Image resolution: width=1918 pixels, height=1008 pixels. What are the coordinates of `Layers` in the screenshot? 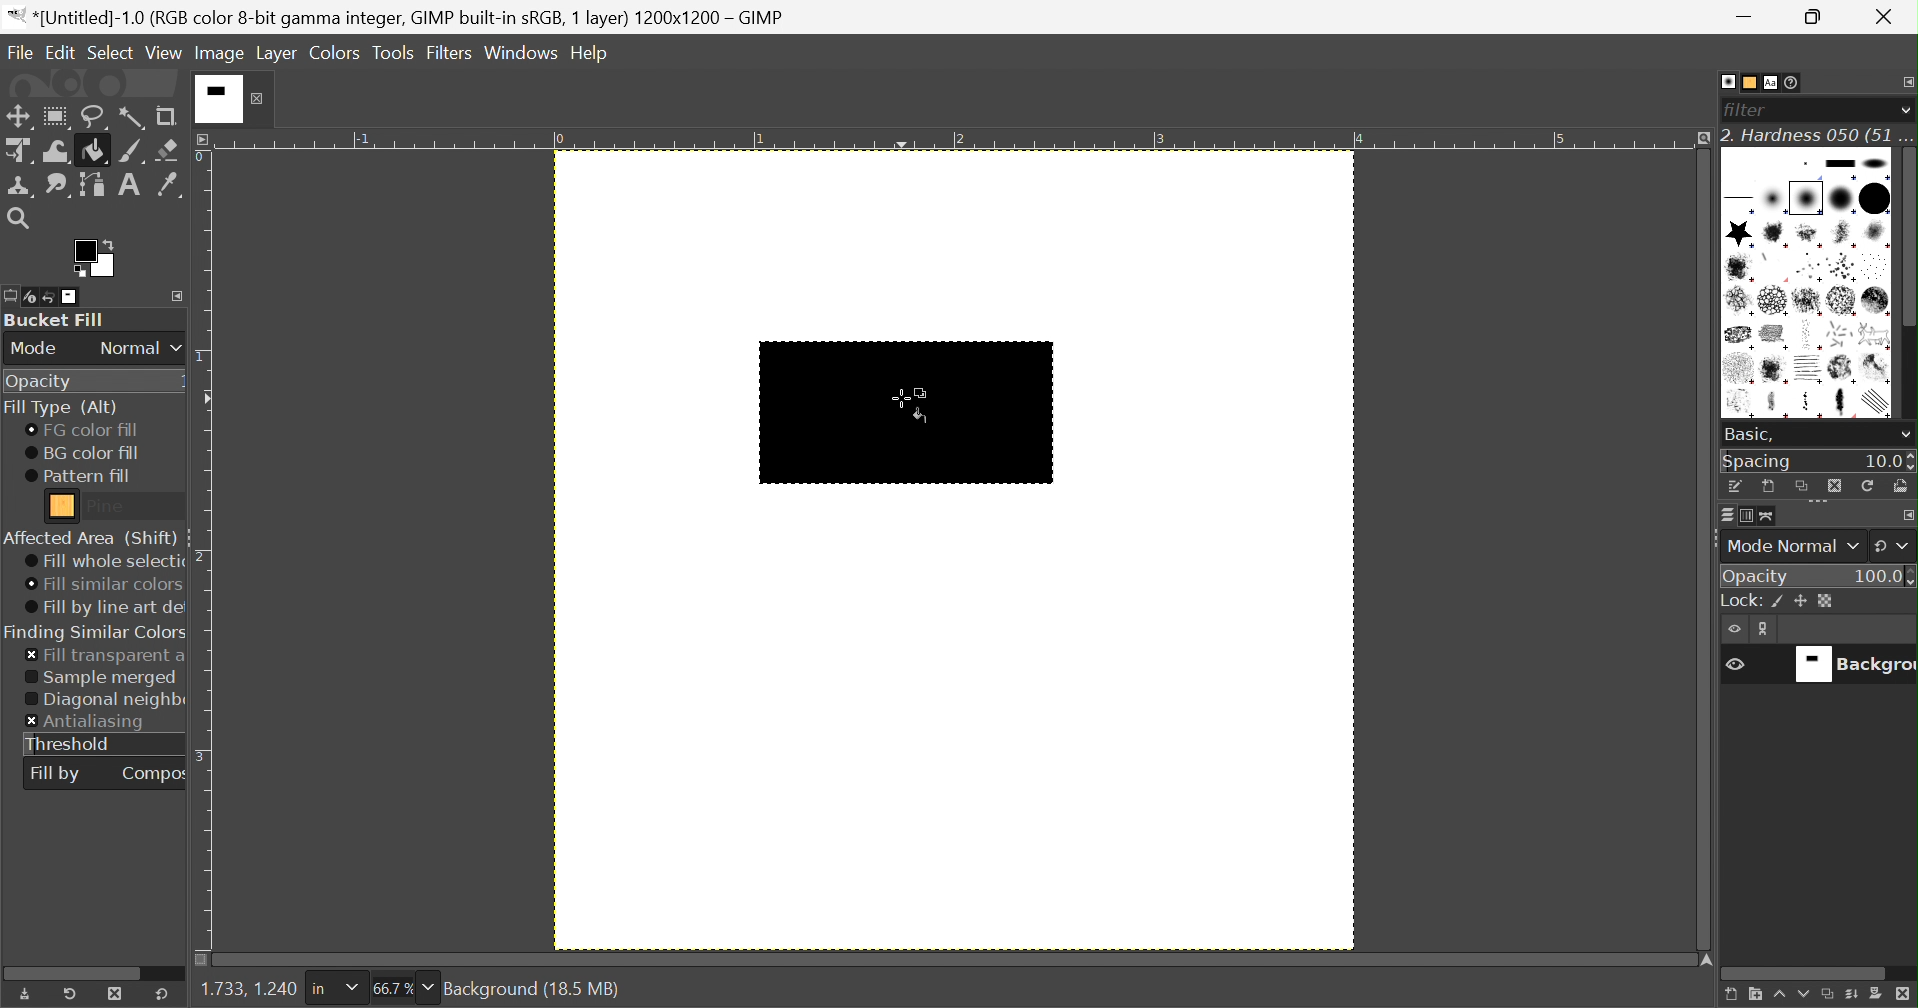 It's located at (1727, 515).